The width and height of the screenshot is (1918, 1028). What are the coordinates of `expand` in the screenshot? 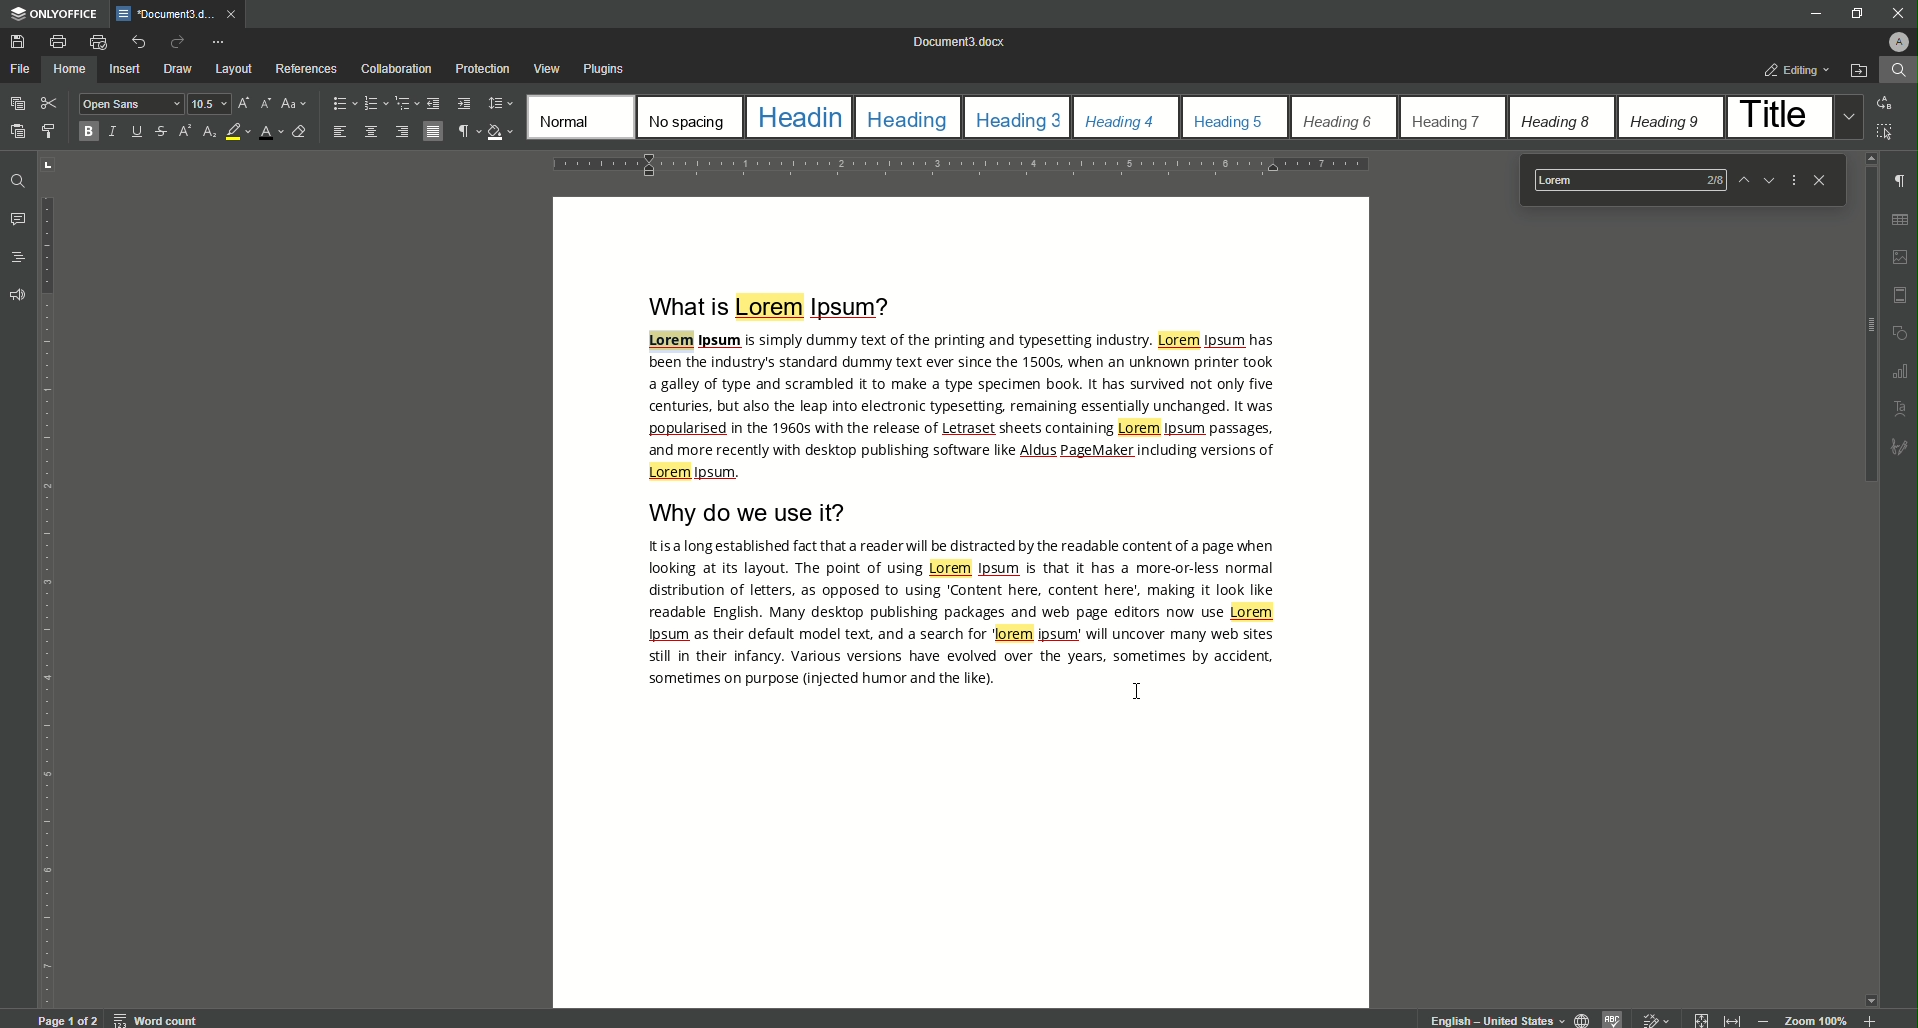 It's located at (1730, 1020).